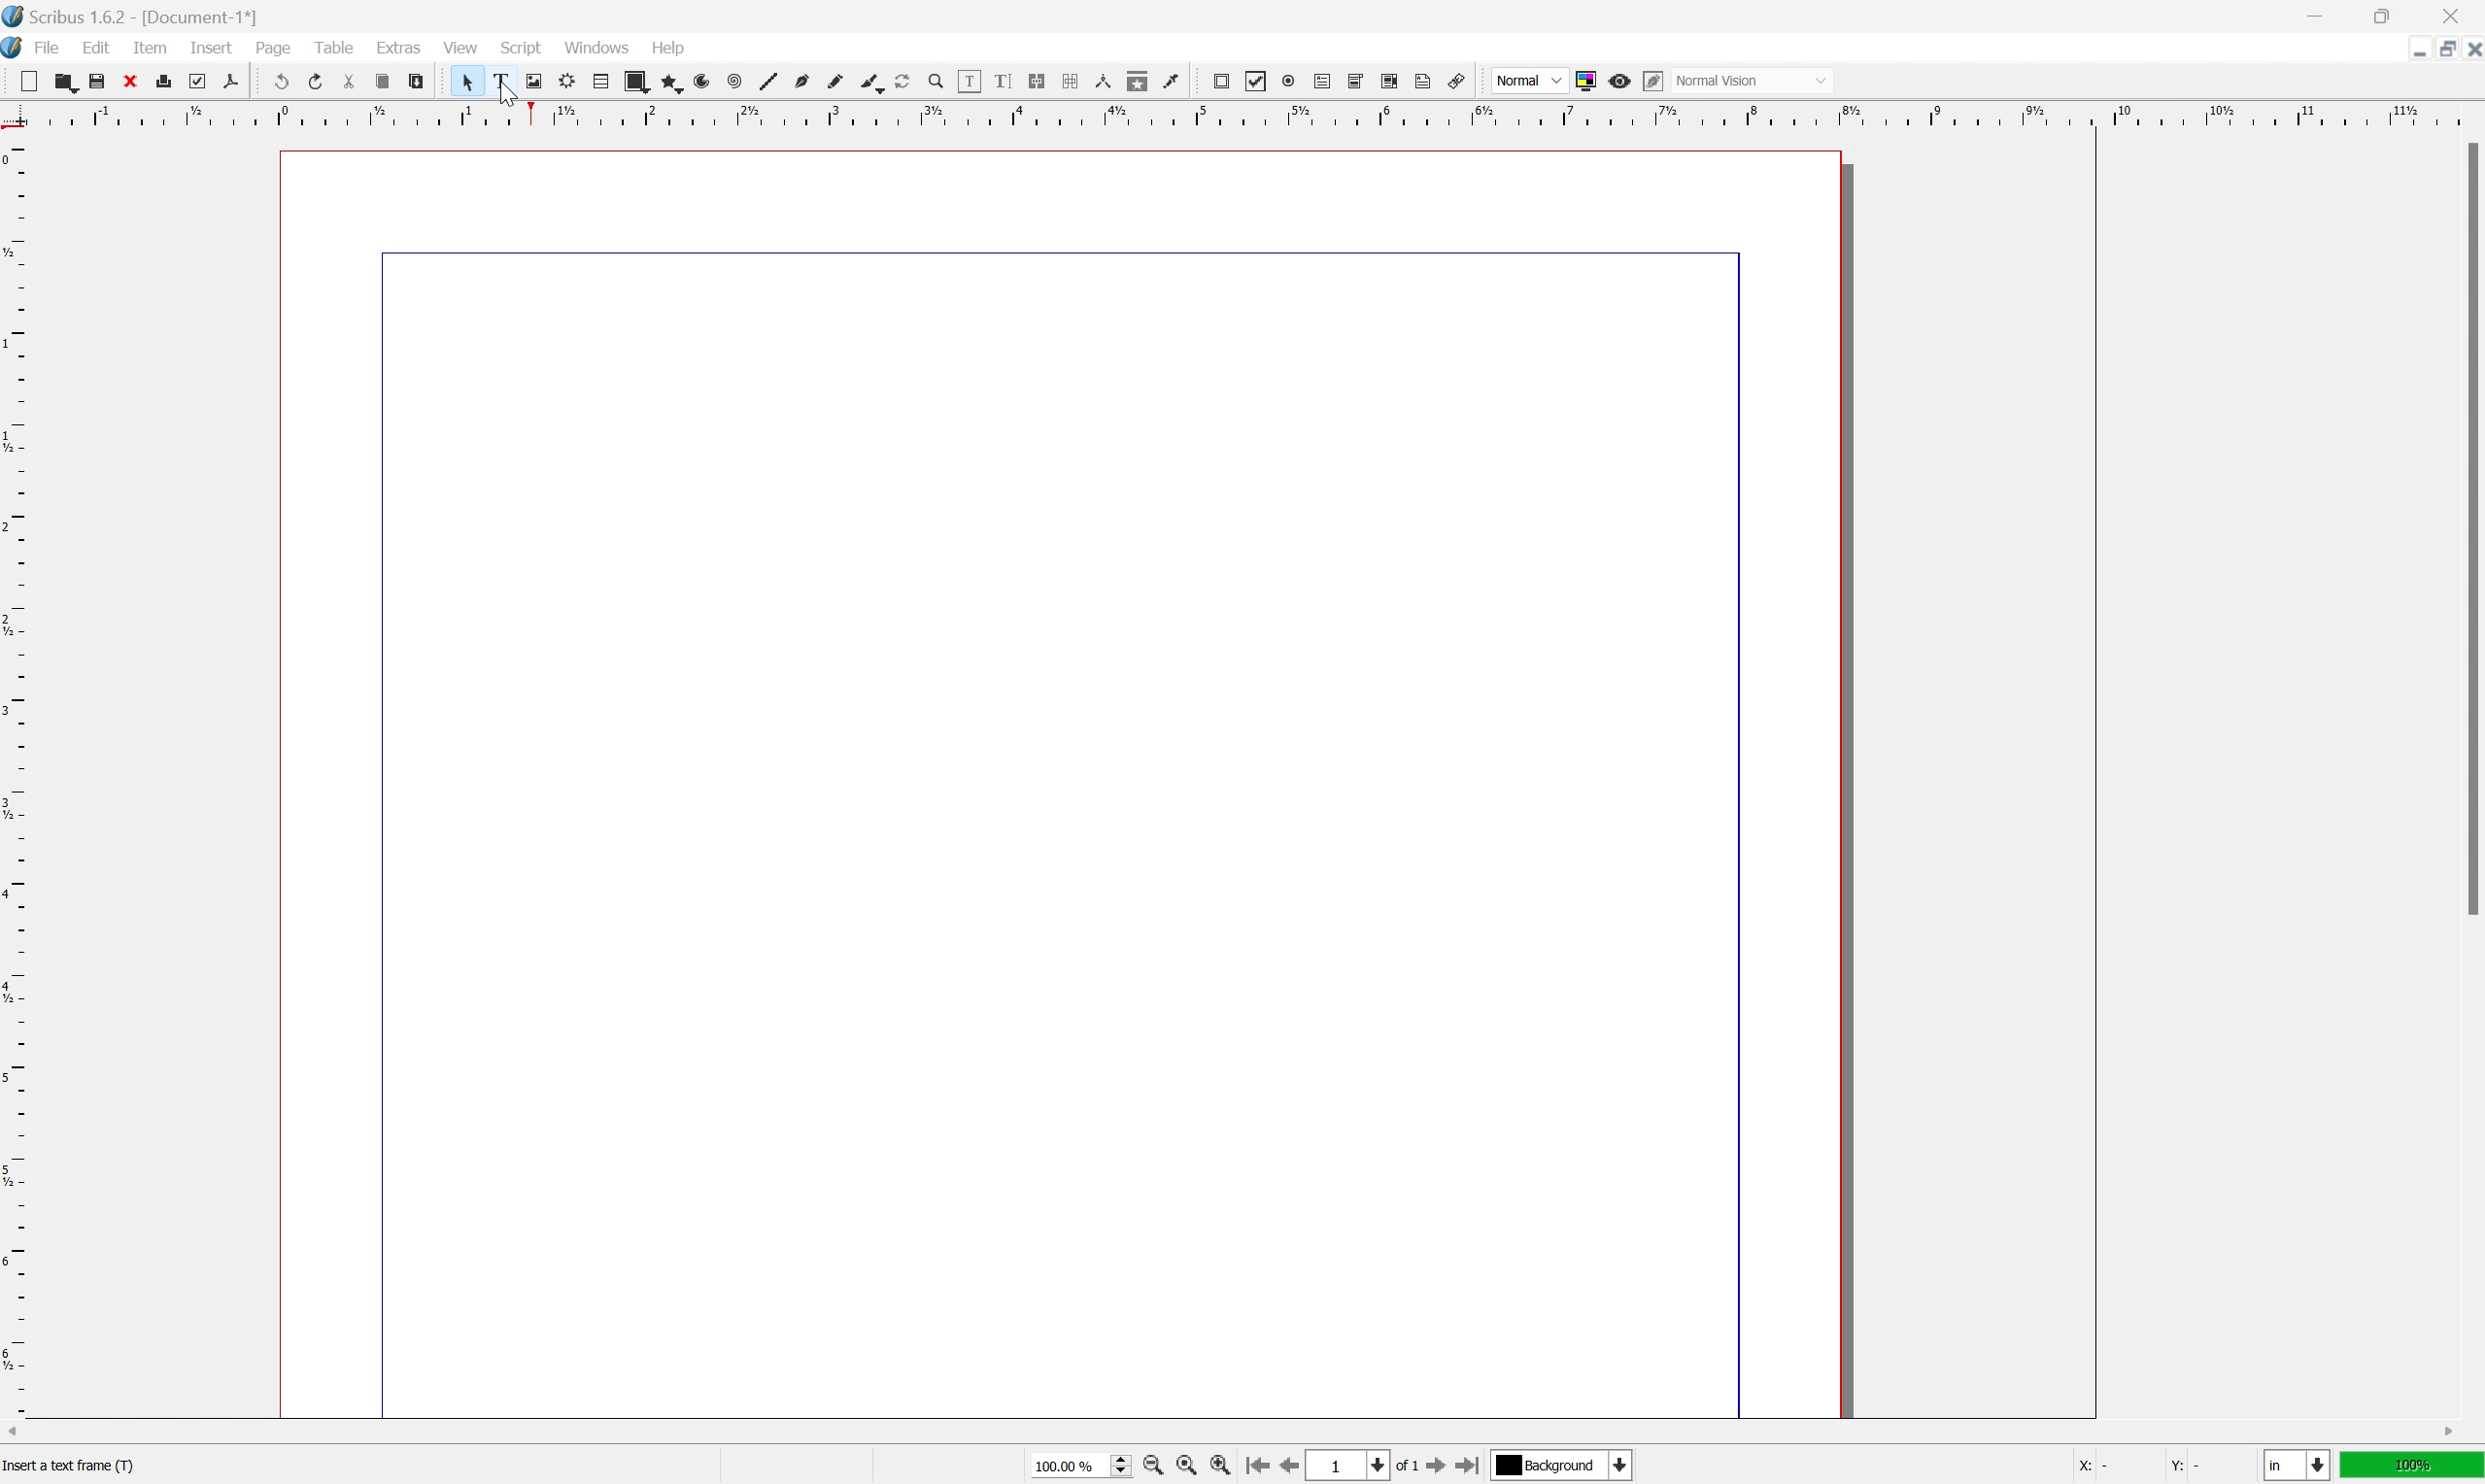 This screenshot has height=1484, width=2485. What do you see at coordinates (1618, 80) in the screenshot?
I see `preview mode` at bounding box center [1618, 80].